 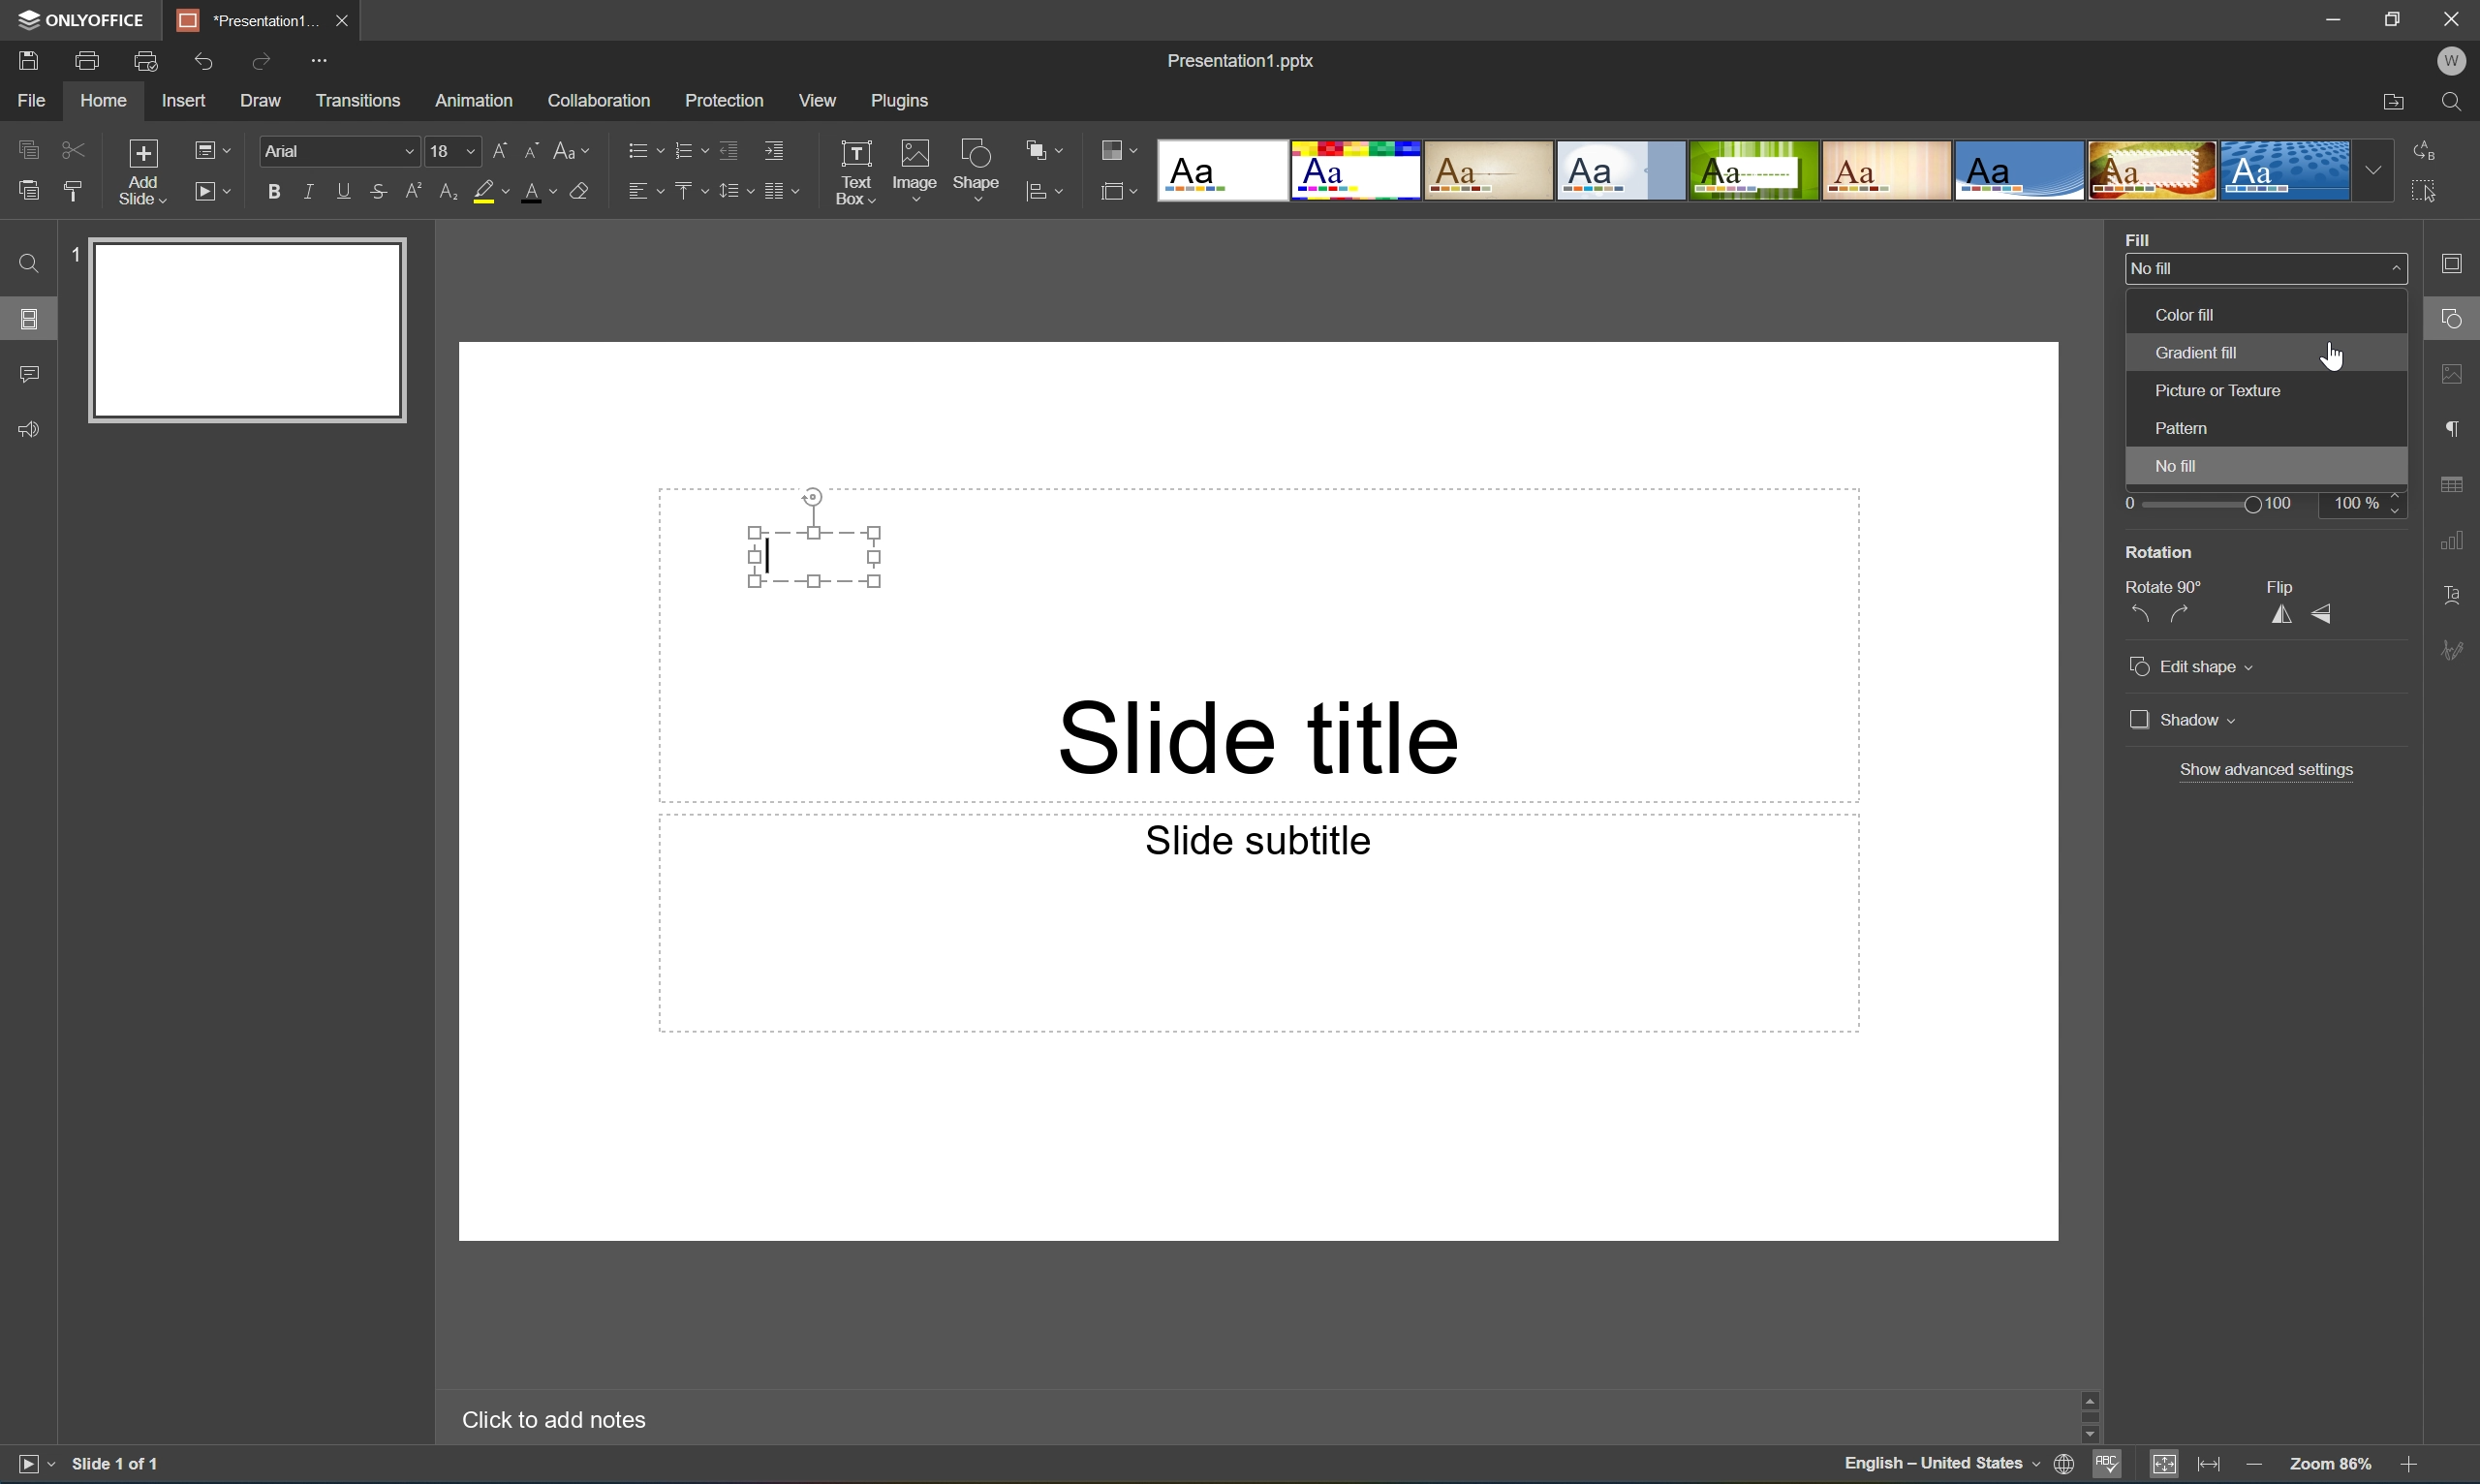 I want to click on Select all, so click(x=2431, y=197).